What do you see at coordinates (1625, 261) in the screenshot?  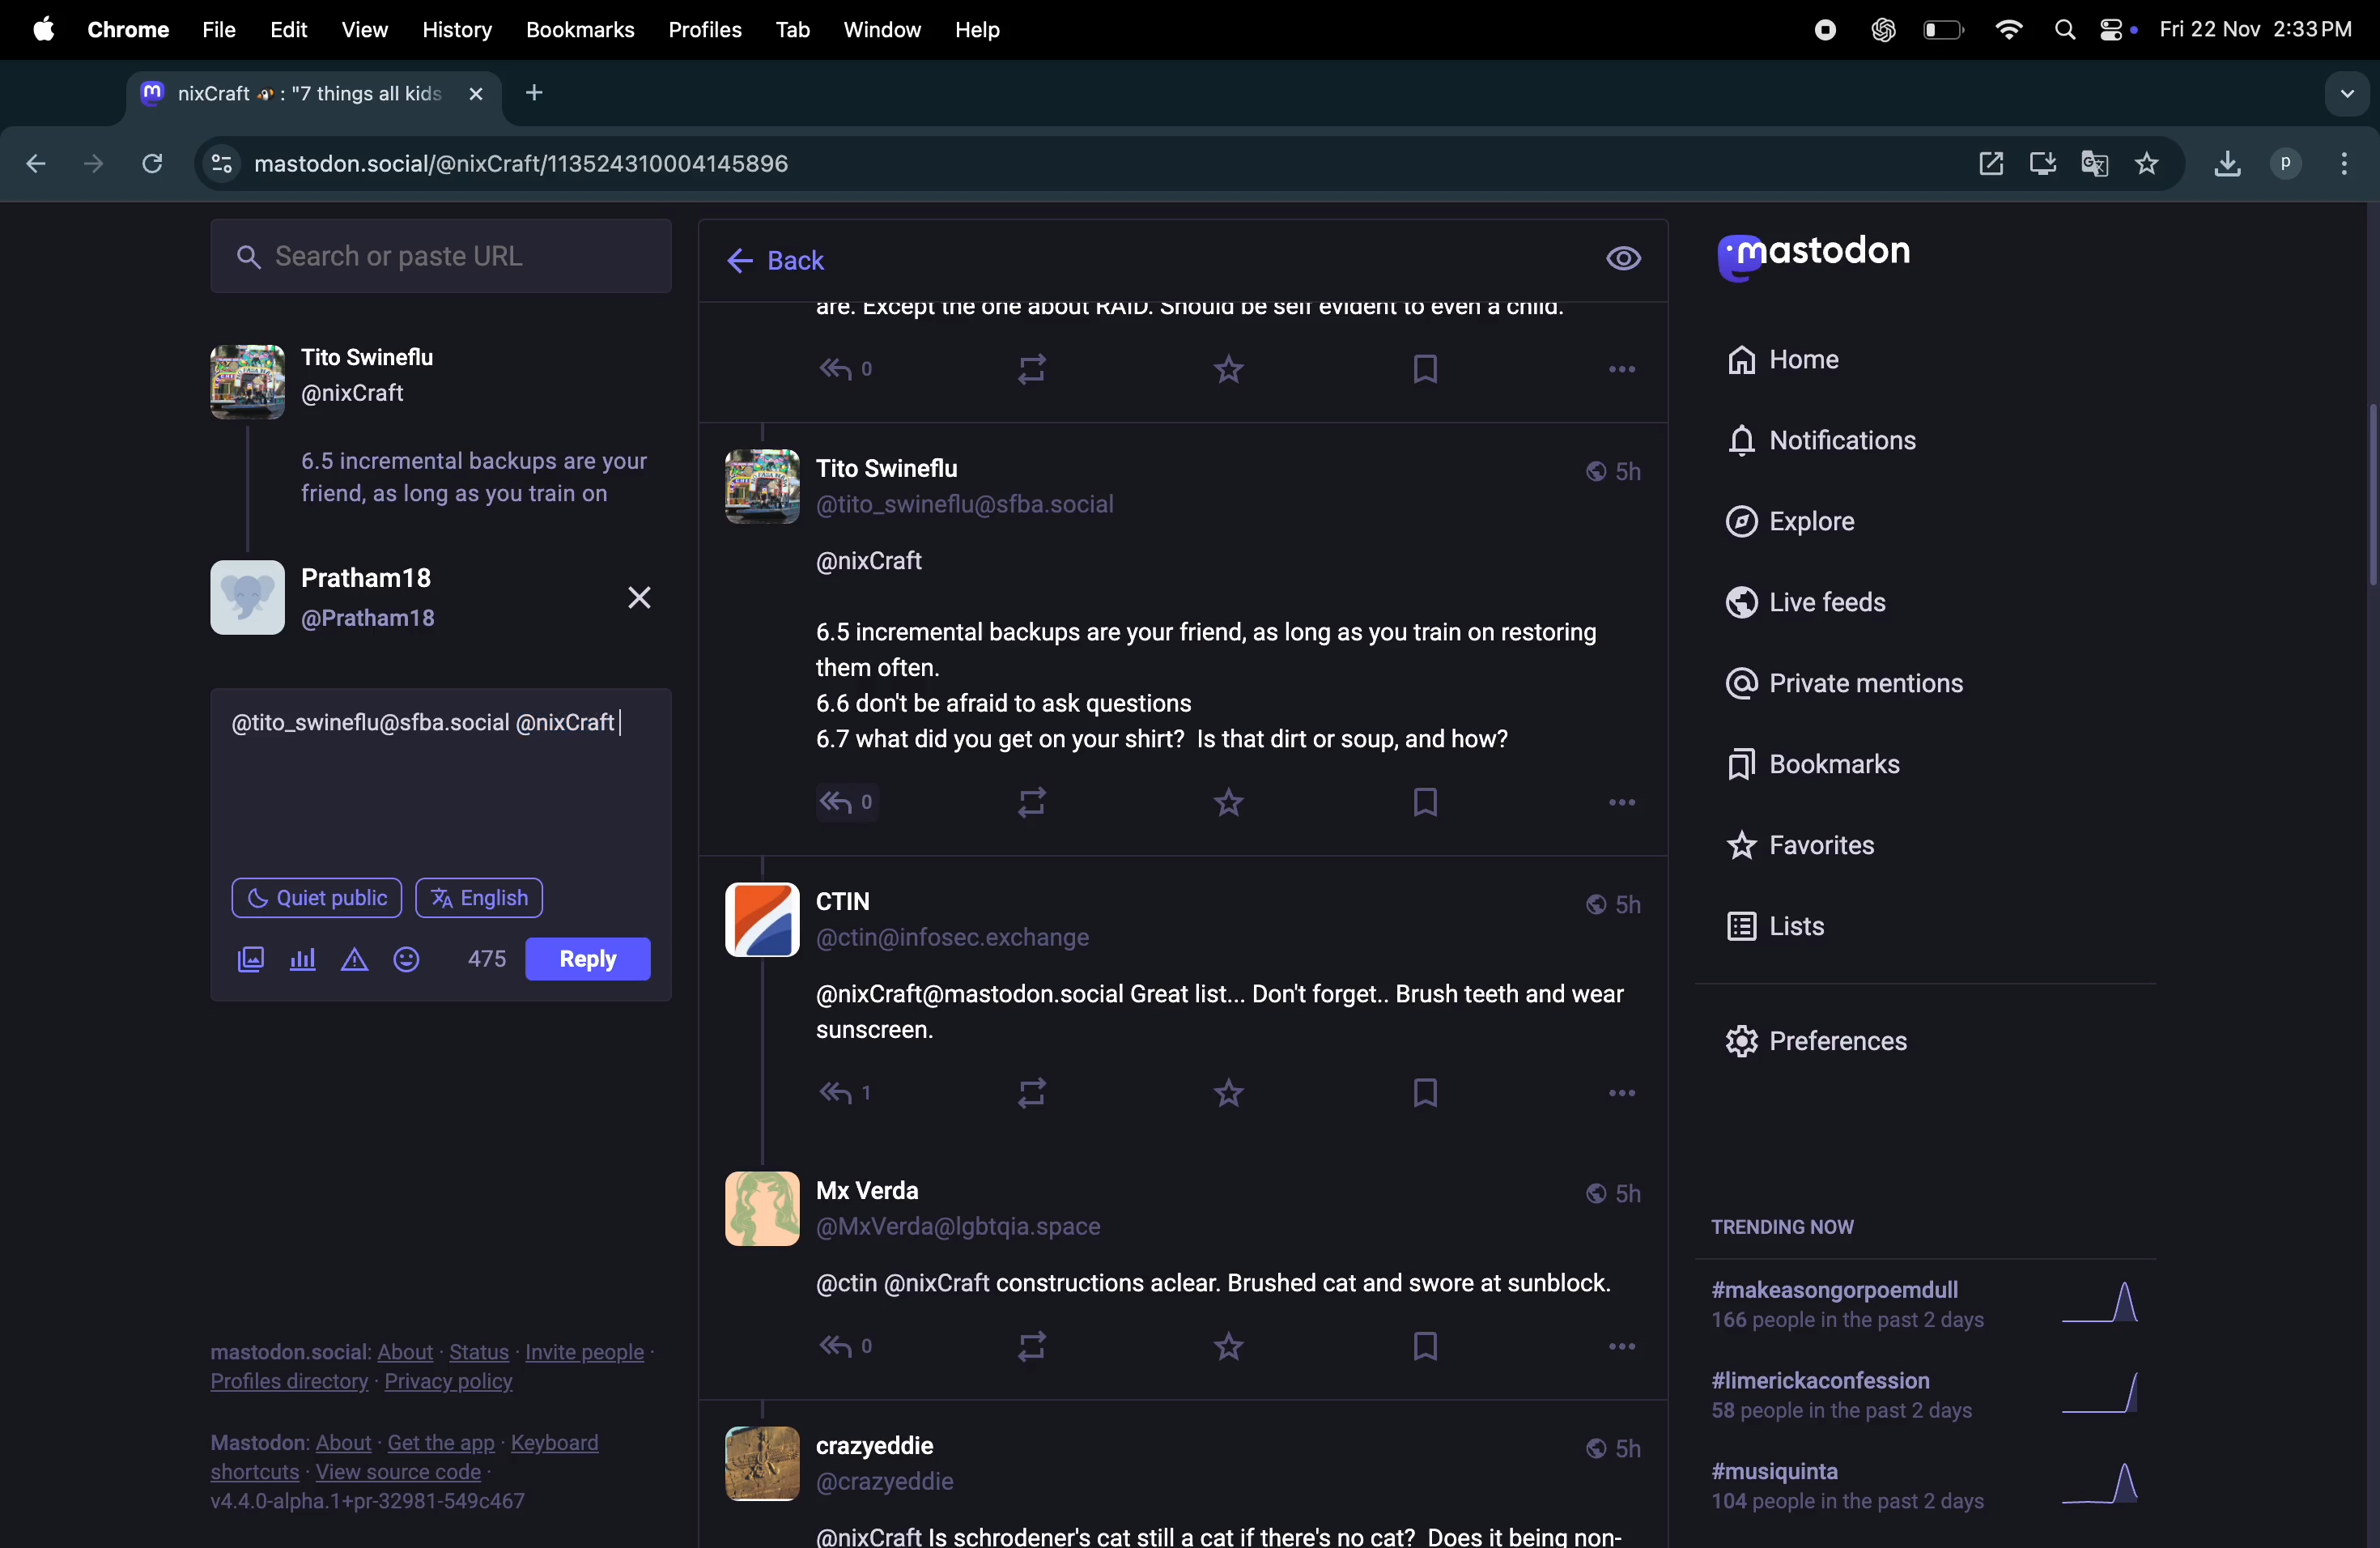 I see `view` at bounding box center [1625, 261].